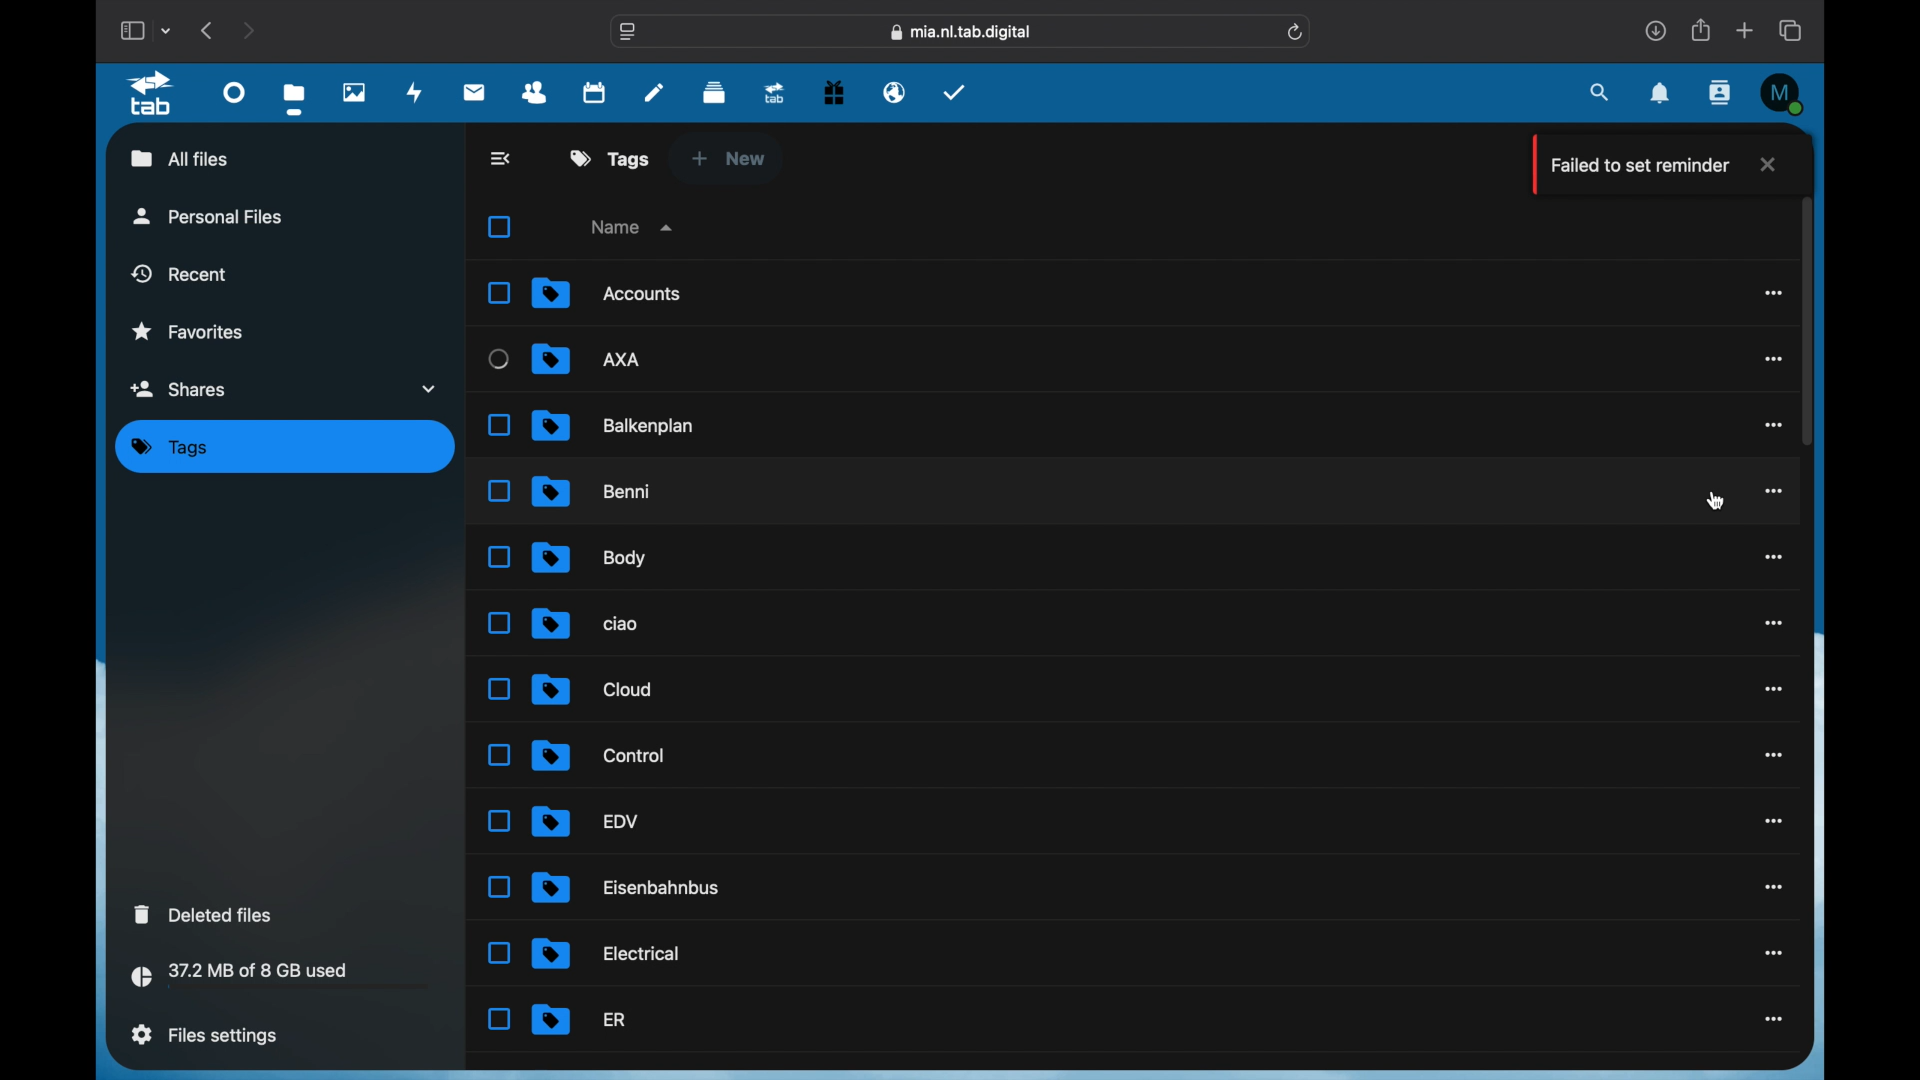 The width and height of the screenshot is (1920, 1080). Describe the element at coordinates (1793, 30) in the screenshot. I see `show tab overview` at that location.